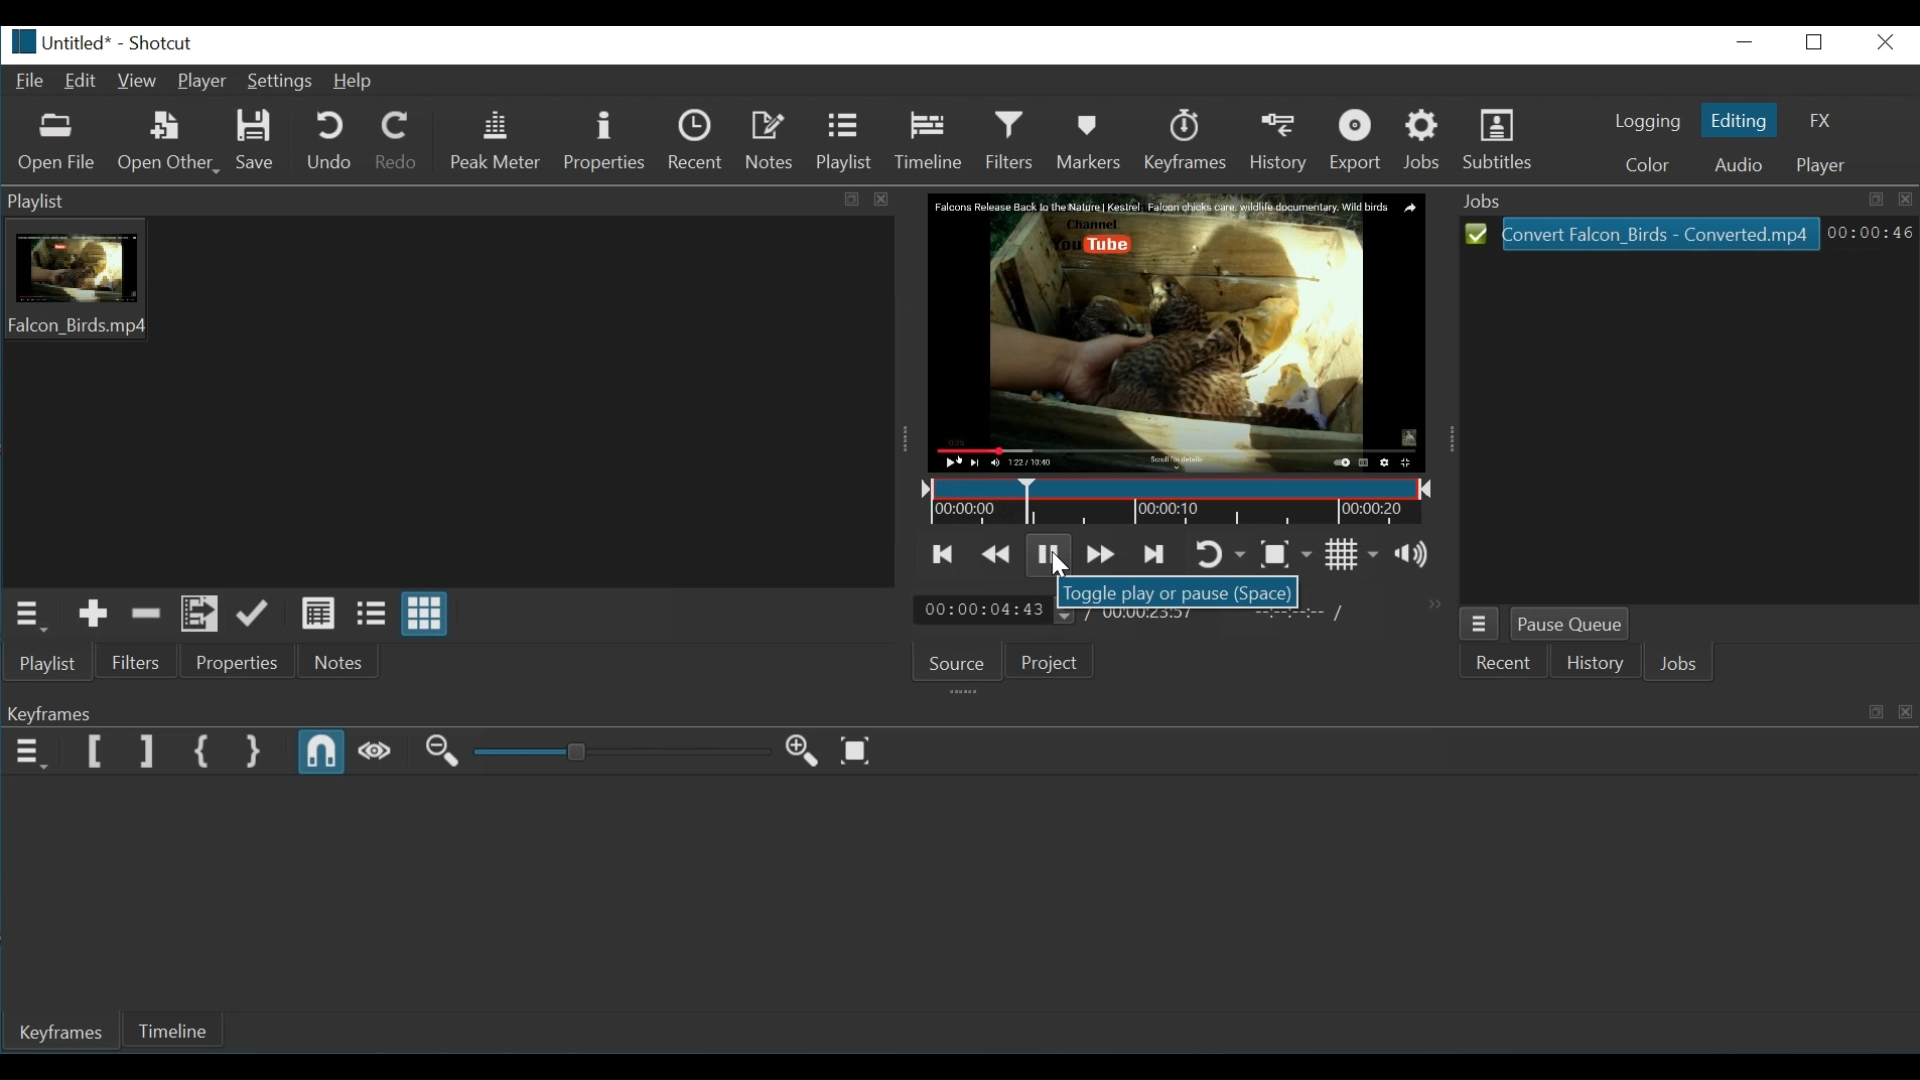 This screenshot has width=1920, height=1080. What do you see at coordinates (992, 554) in the screenshot?
I see `Play quickly backwards` at bounding box center [992, 554].